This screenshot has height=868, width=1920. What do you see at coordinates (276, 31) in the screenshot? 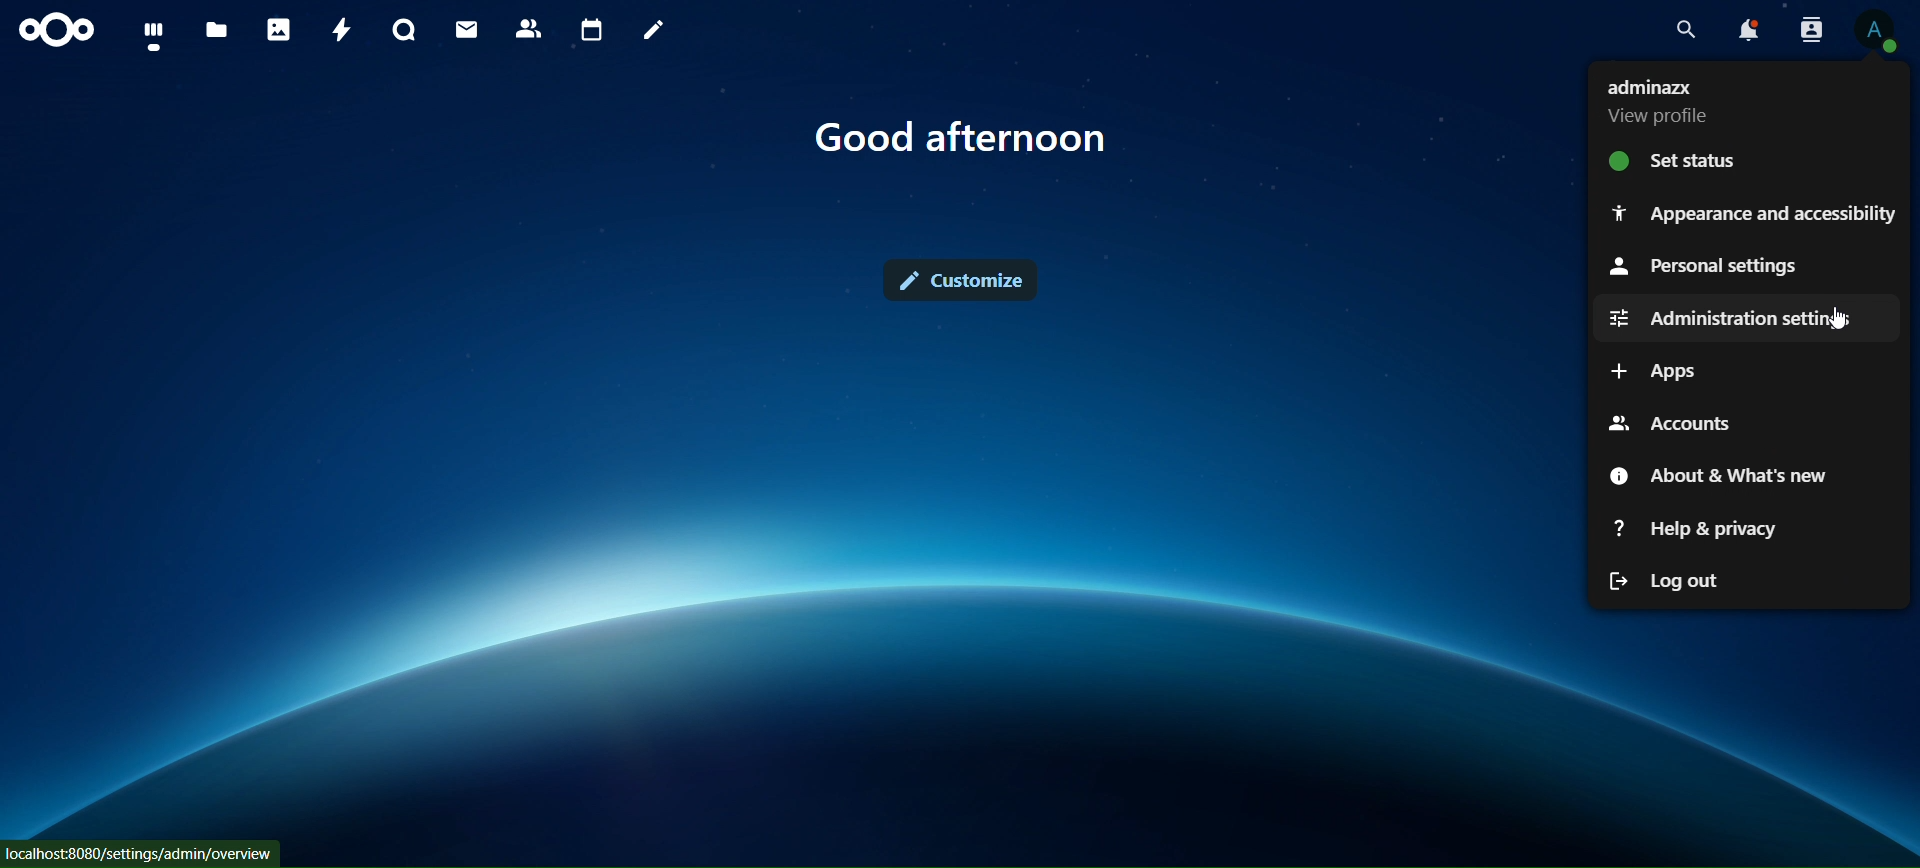
I see `photos` at bounding box center [276, 31].